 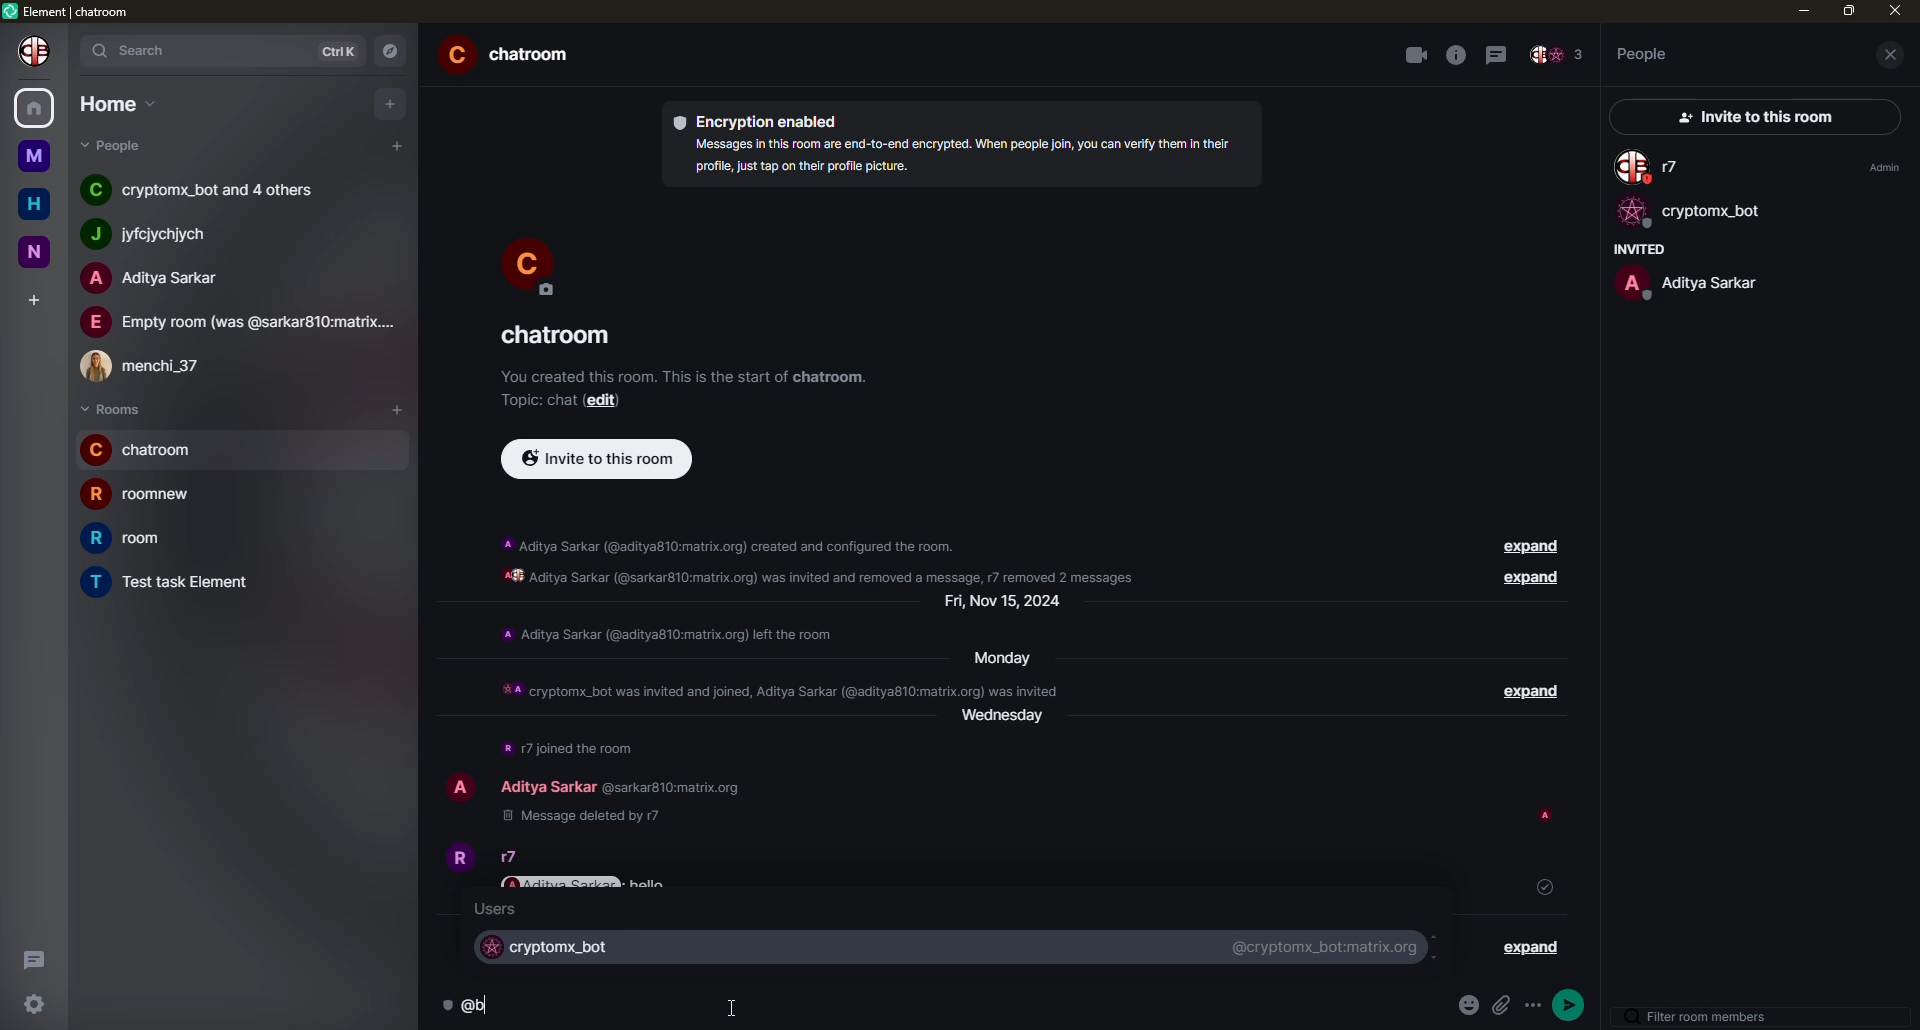 What do you see at coordinates (139, 49) in the screenshot?
I see `search` at bounding box center [139, 49].